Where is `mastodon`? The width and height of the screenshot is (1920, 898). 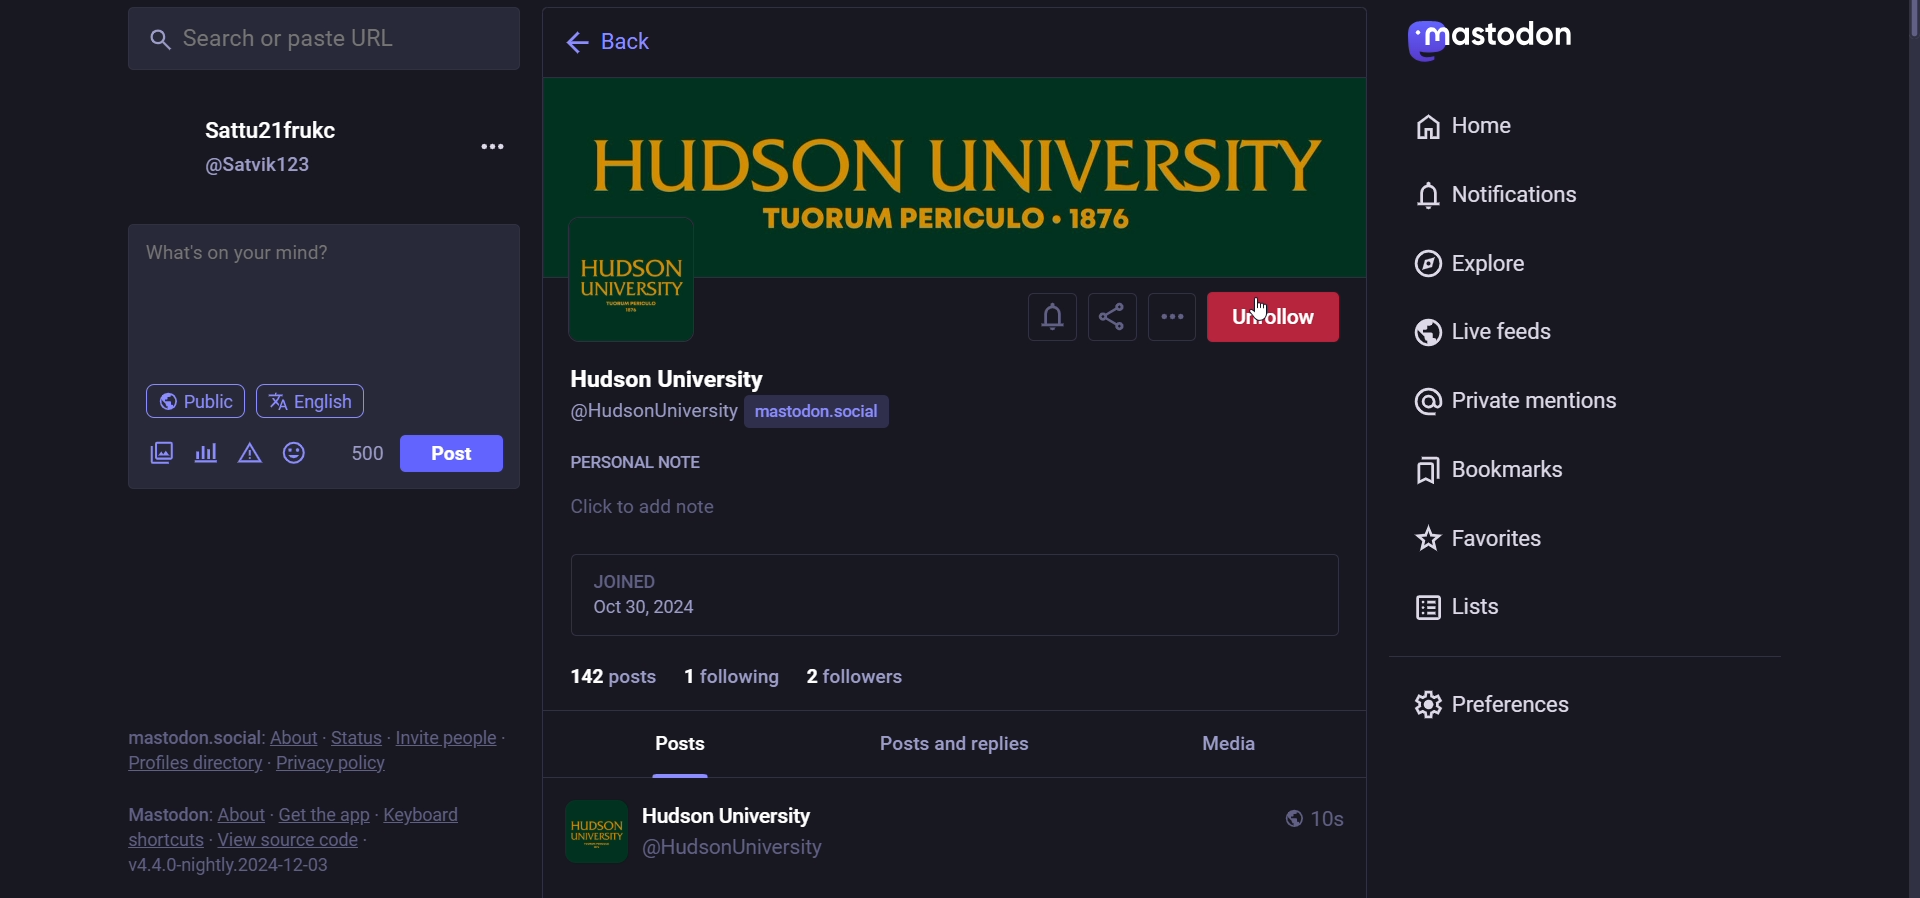 mastodon is located at coordinates (1484, 34).